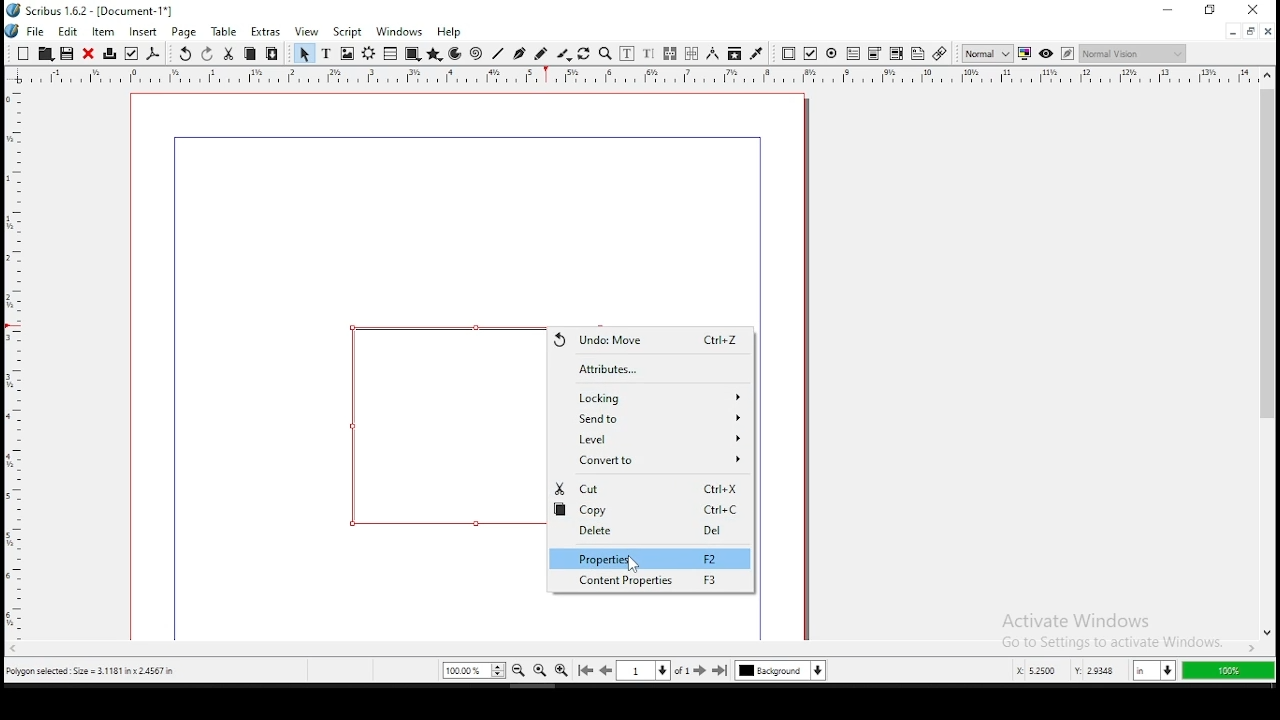  I want to click on scroll bar, so click(1266, 354).